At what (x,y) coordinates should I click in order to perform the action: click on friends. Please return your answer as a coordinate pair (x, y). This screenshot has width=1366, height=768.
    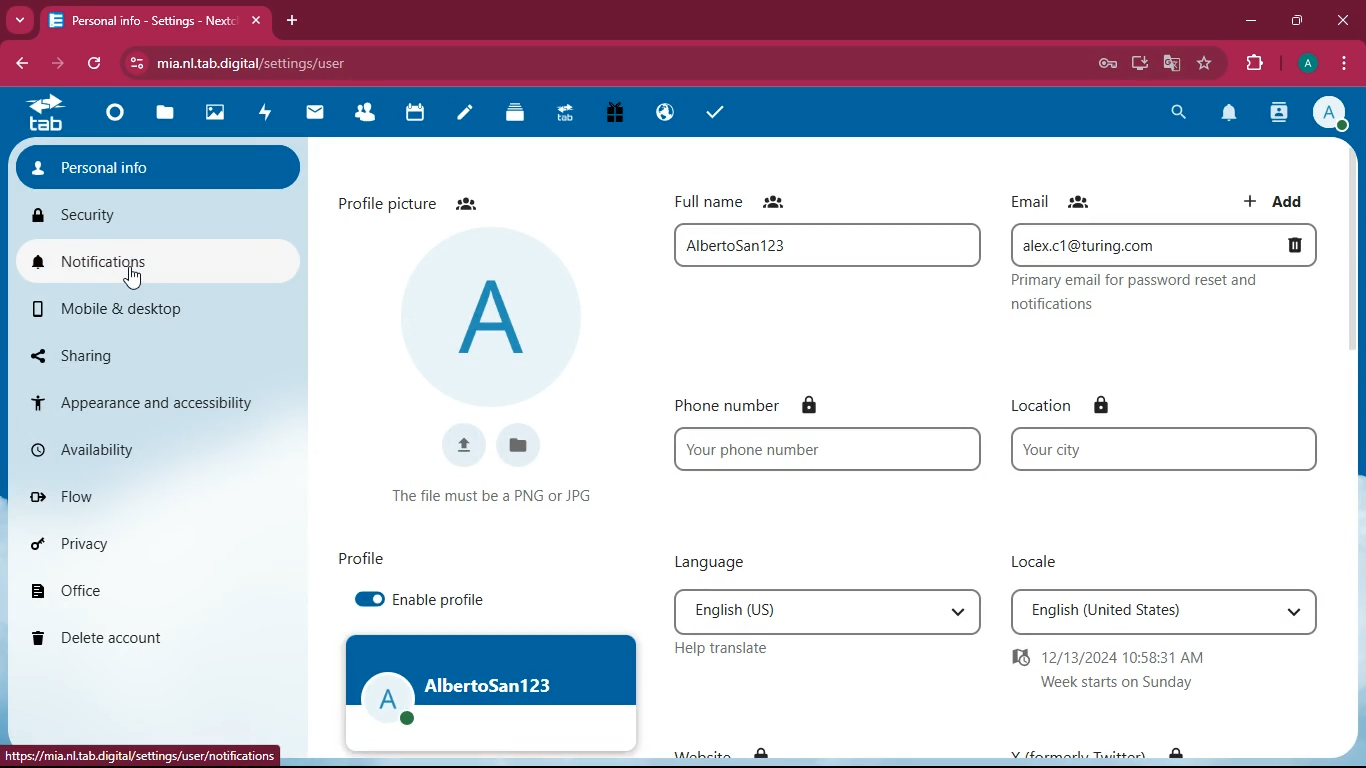
    Looking at the image, I should click on (370, 112).